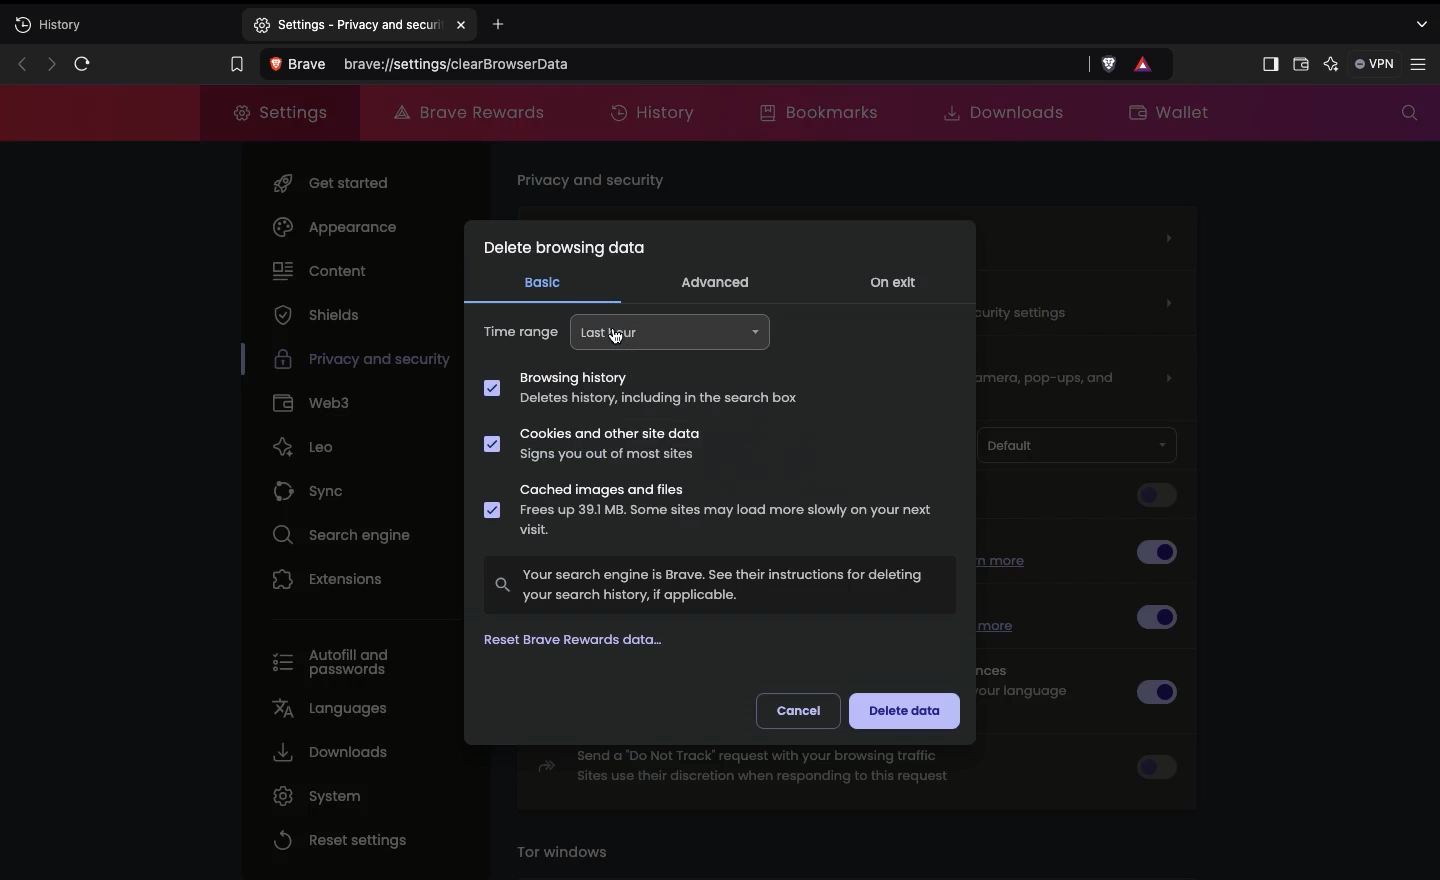 The height and width of the screenshot is (880, 1440). I want to click on brave shield, so click(1111, 64).